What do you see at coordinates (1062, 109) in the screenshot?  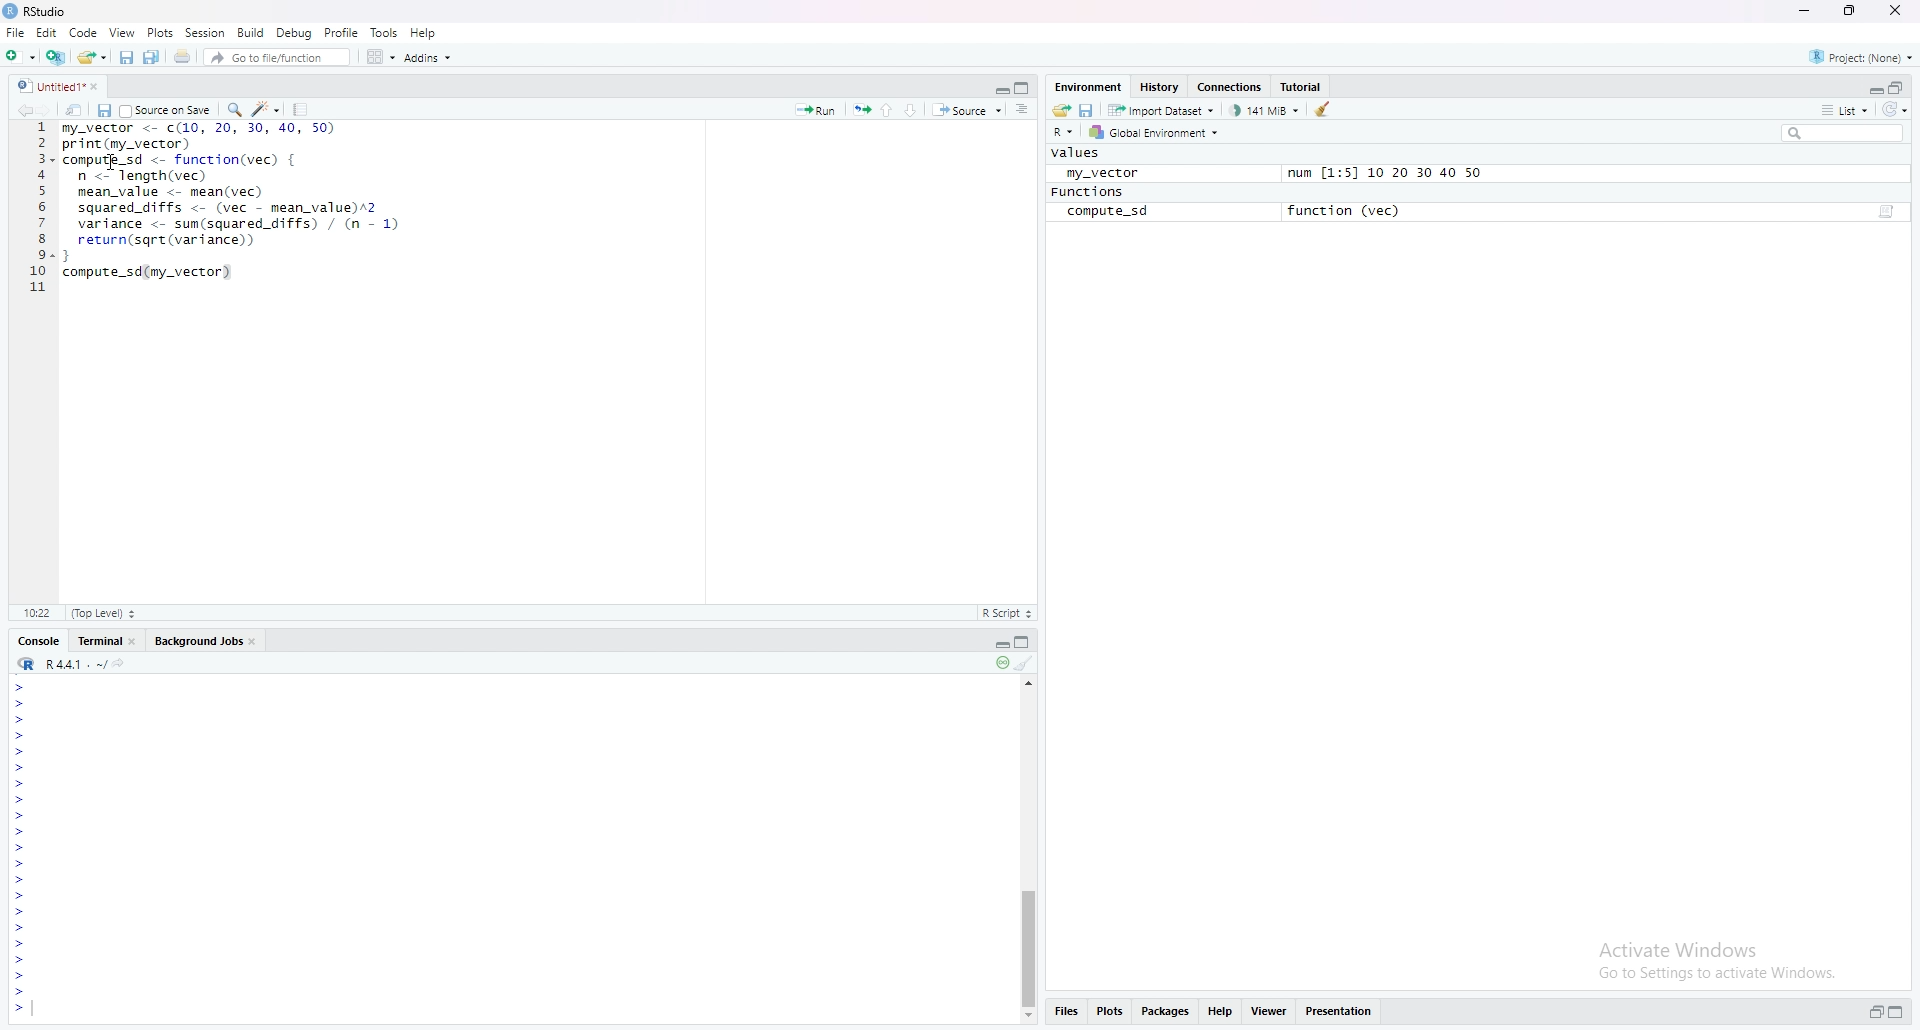 I see `Load workspace` at bounding box center [1062, 109].